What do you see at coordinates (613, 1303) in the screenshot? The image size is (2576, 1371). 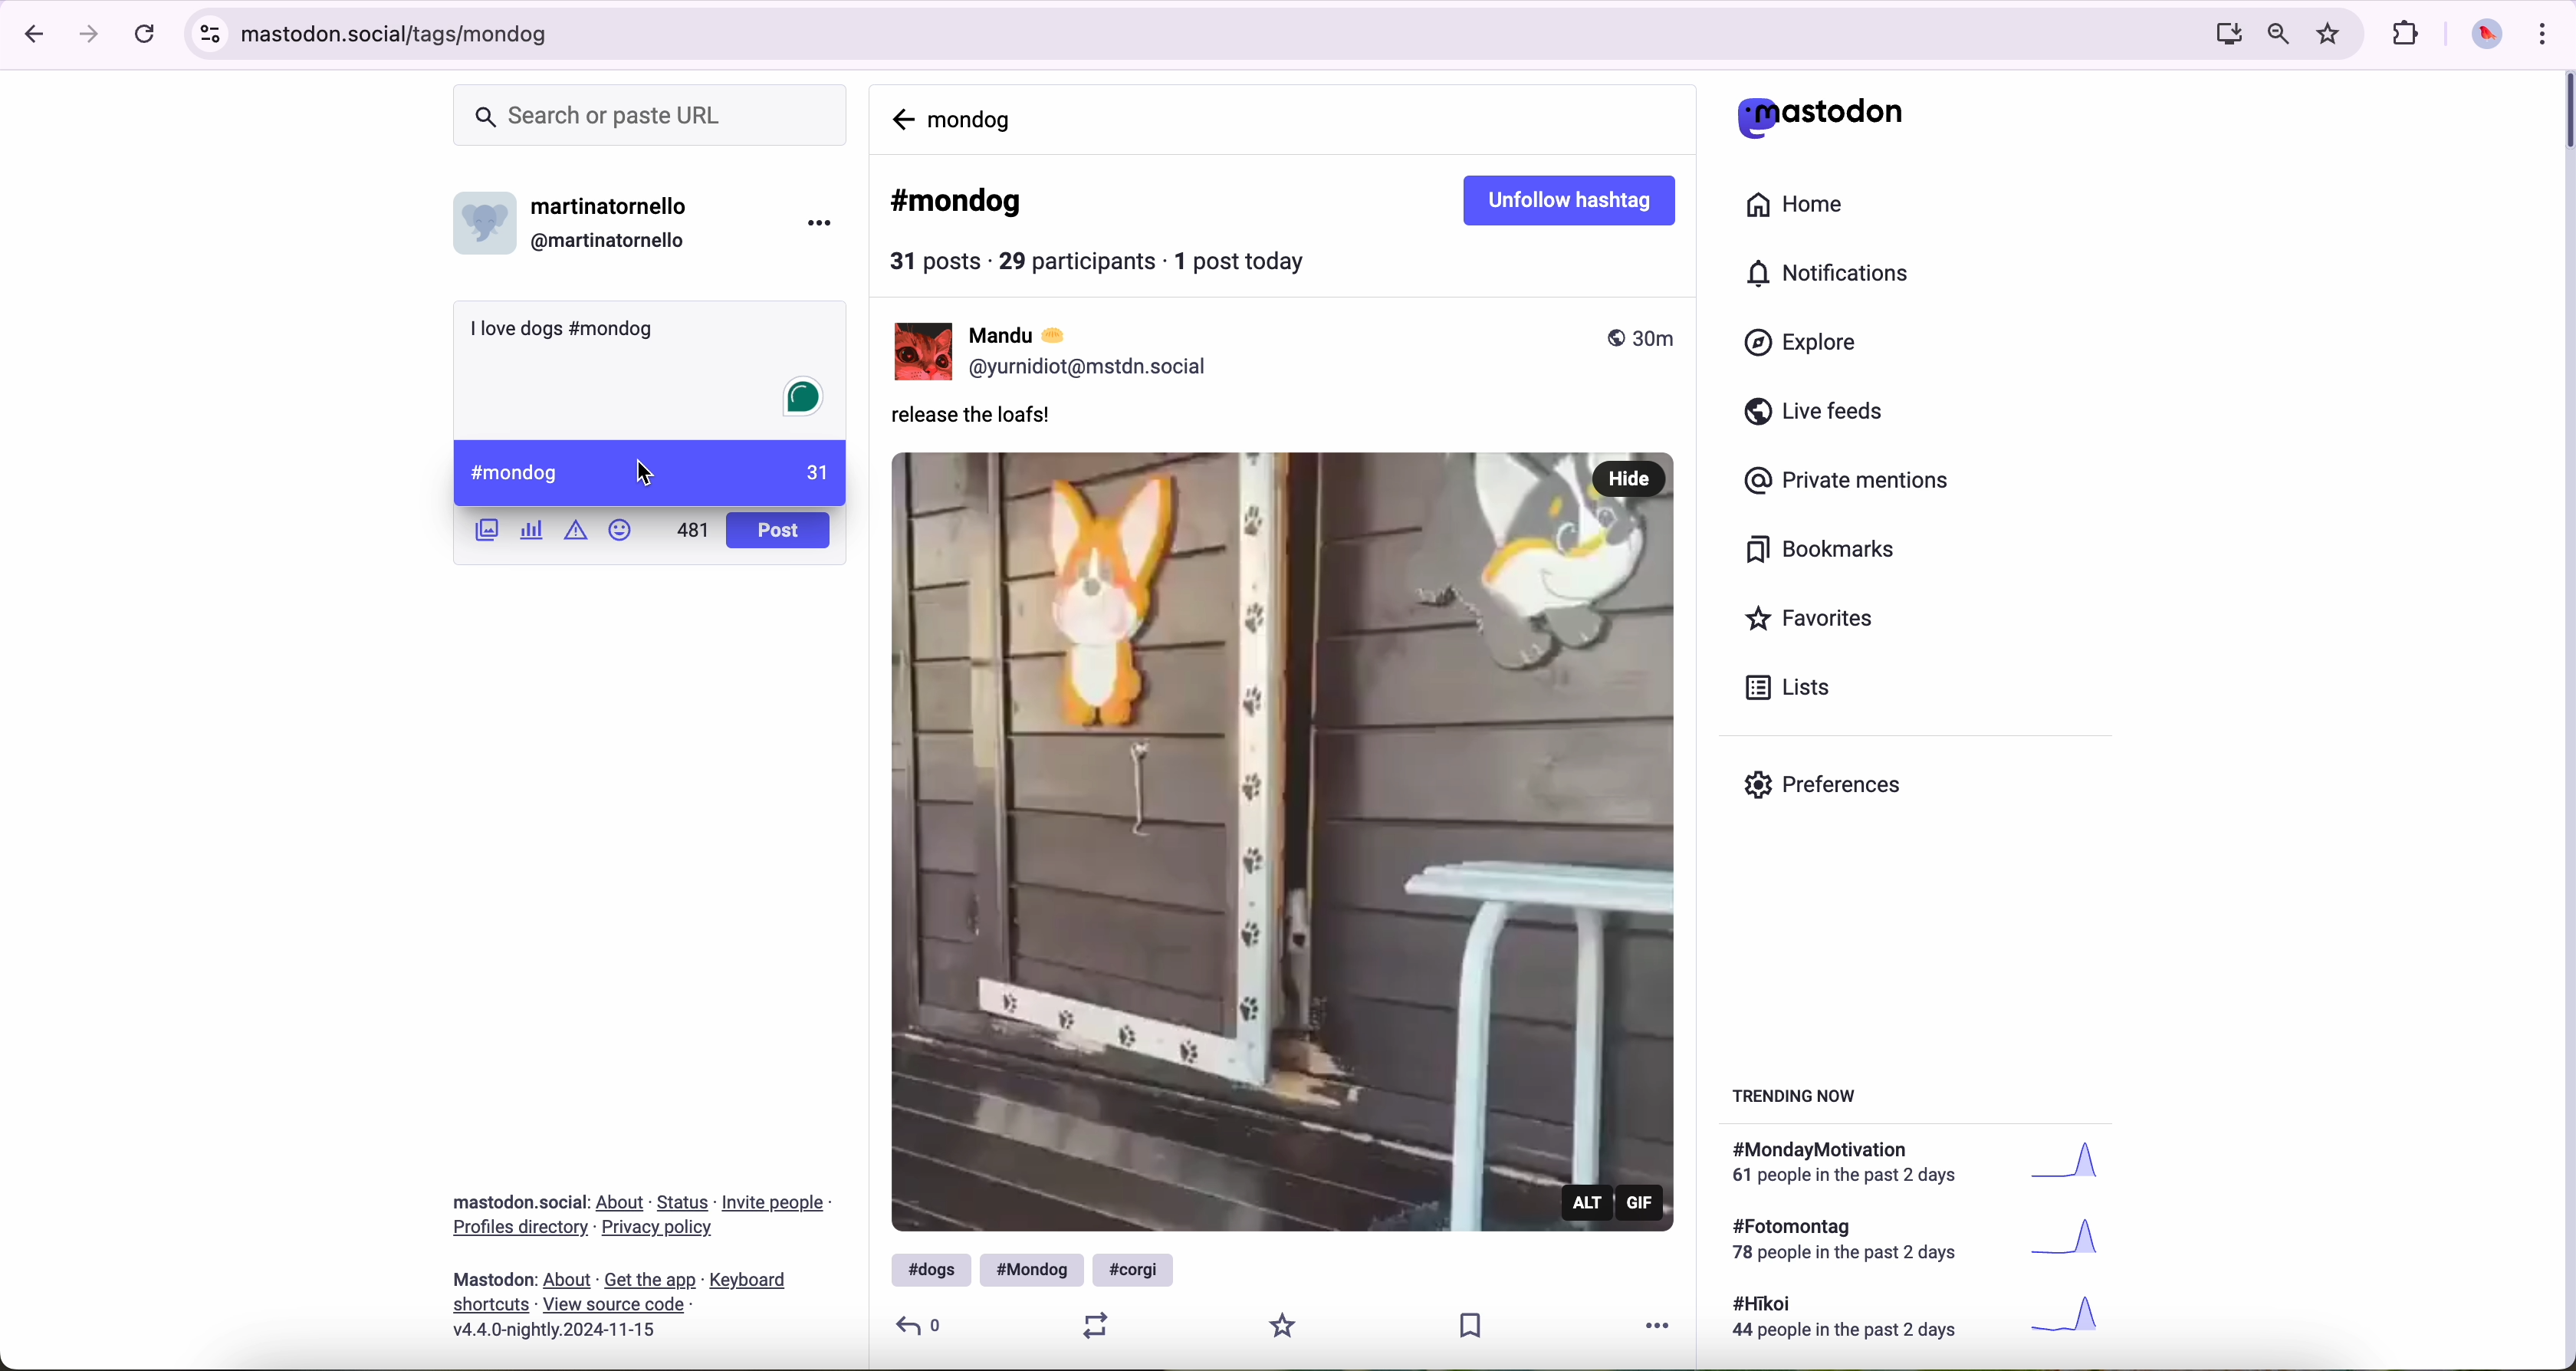 I see `link` at bounding box center [613, 1303].